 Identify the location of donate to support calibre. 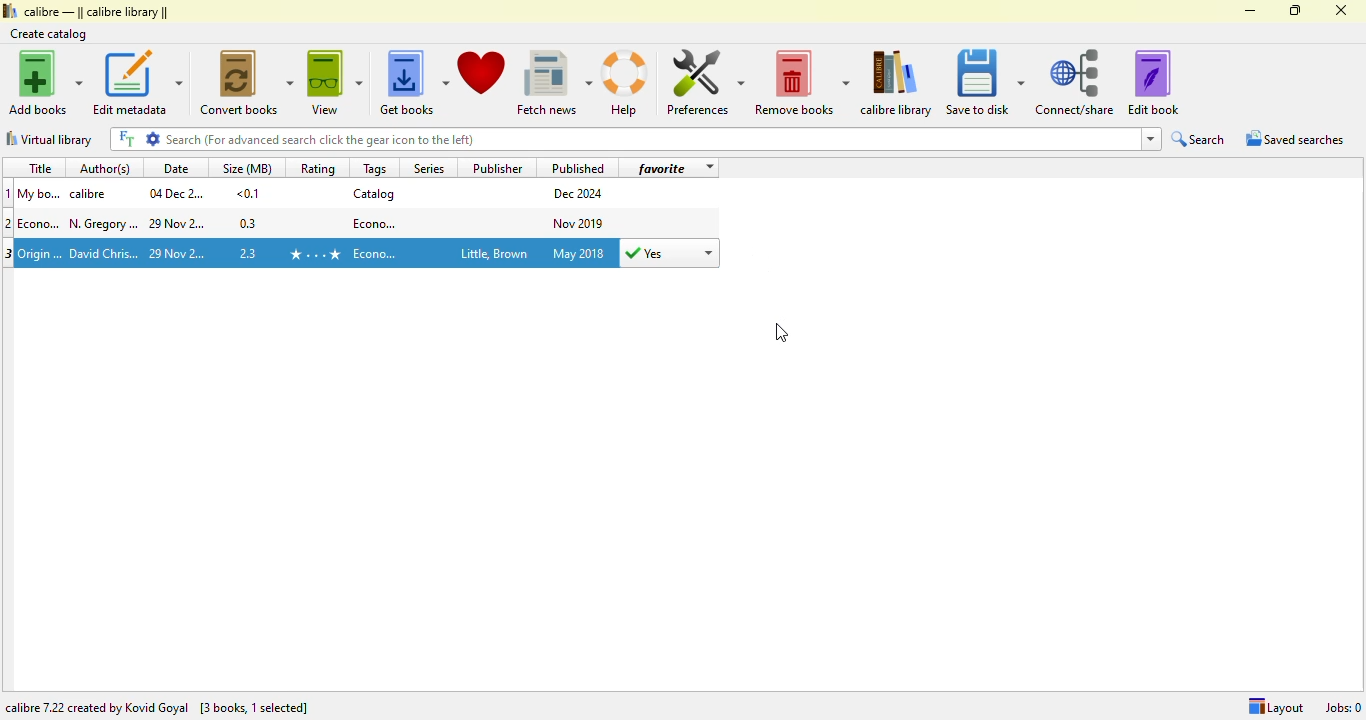
(482, 73).